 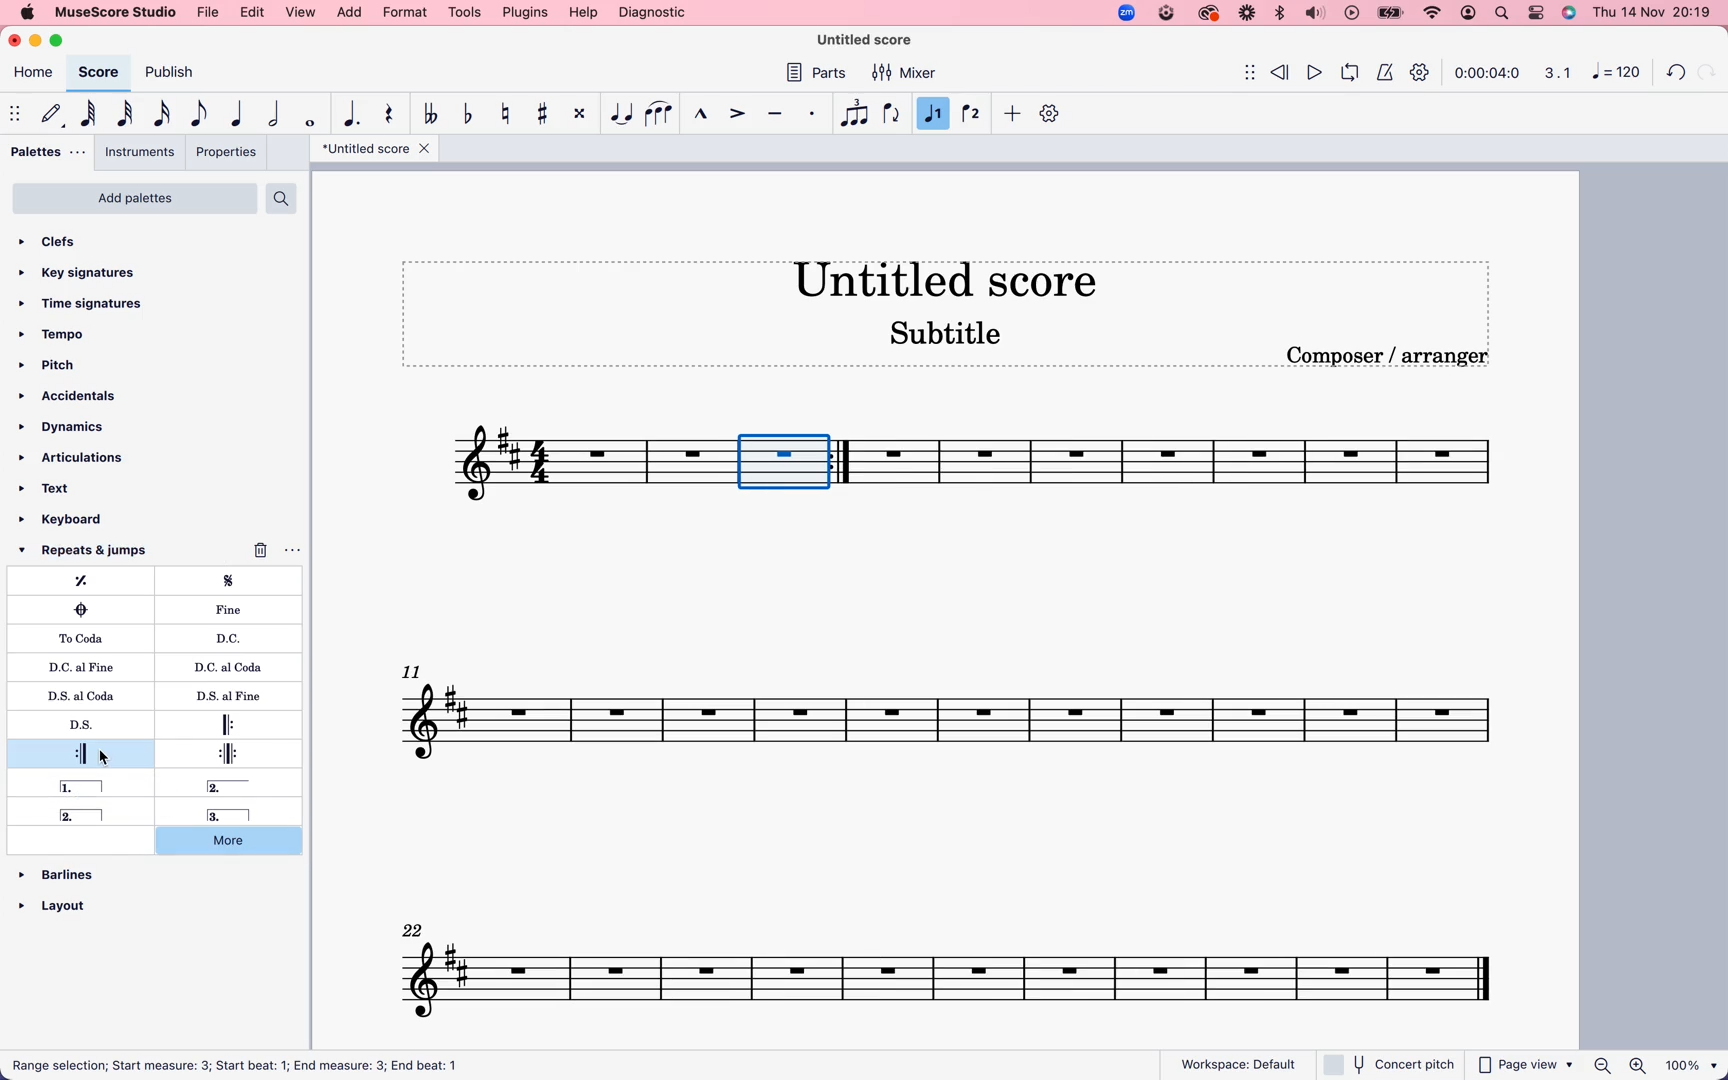 What do you see at coordinates (85, 725) in the screenshot?
I see `d.s` at bounding box center [85, 725].